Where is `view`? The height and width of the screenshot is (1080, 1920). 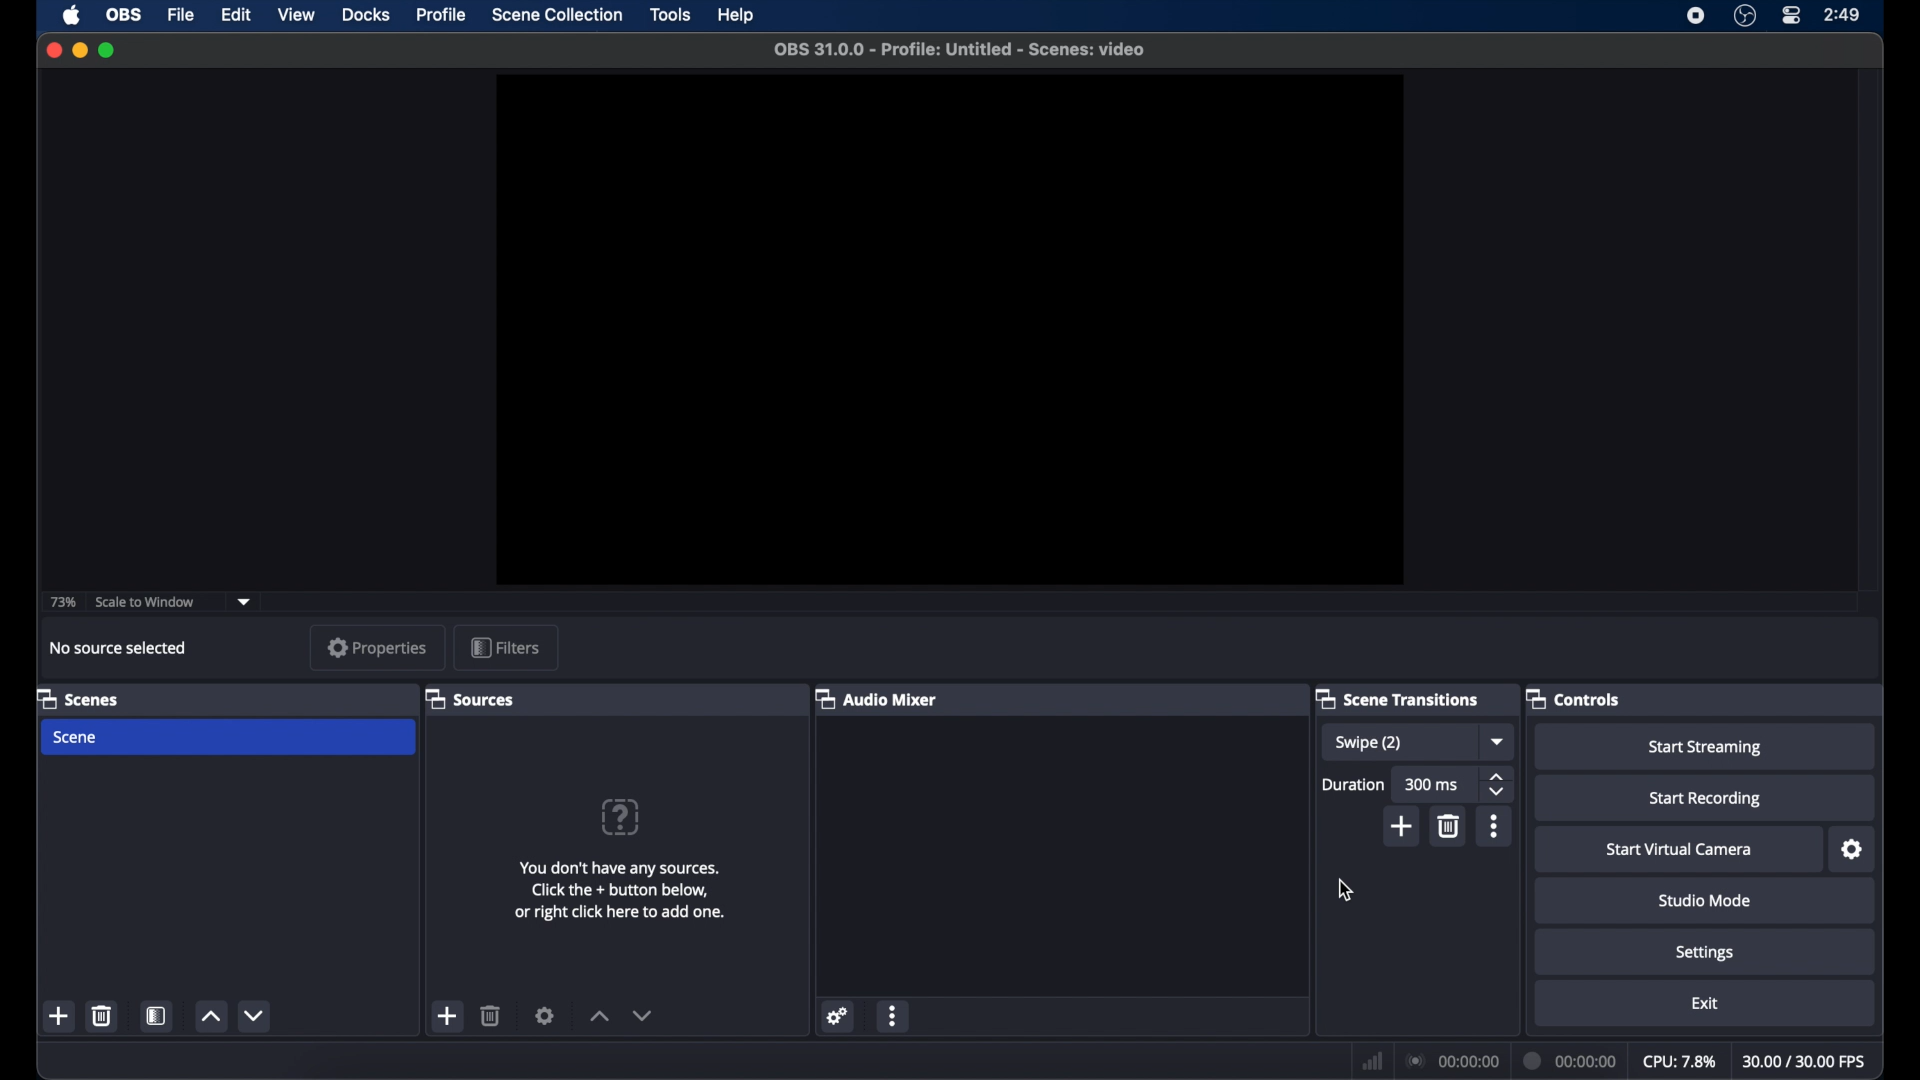 view is located at coordinates (296, 13).